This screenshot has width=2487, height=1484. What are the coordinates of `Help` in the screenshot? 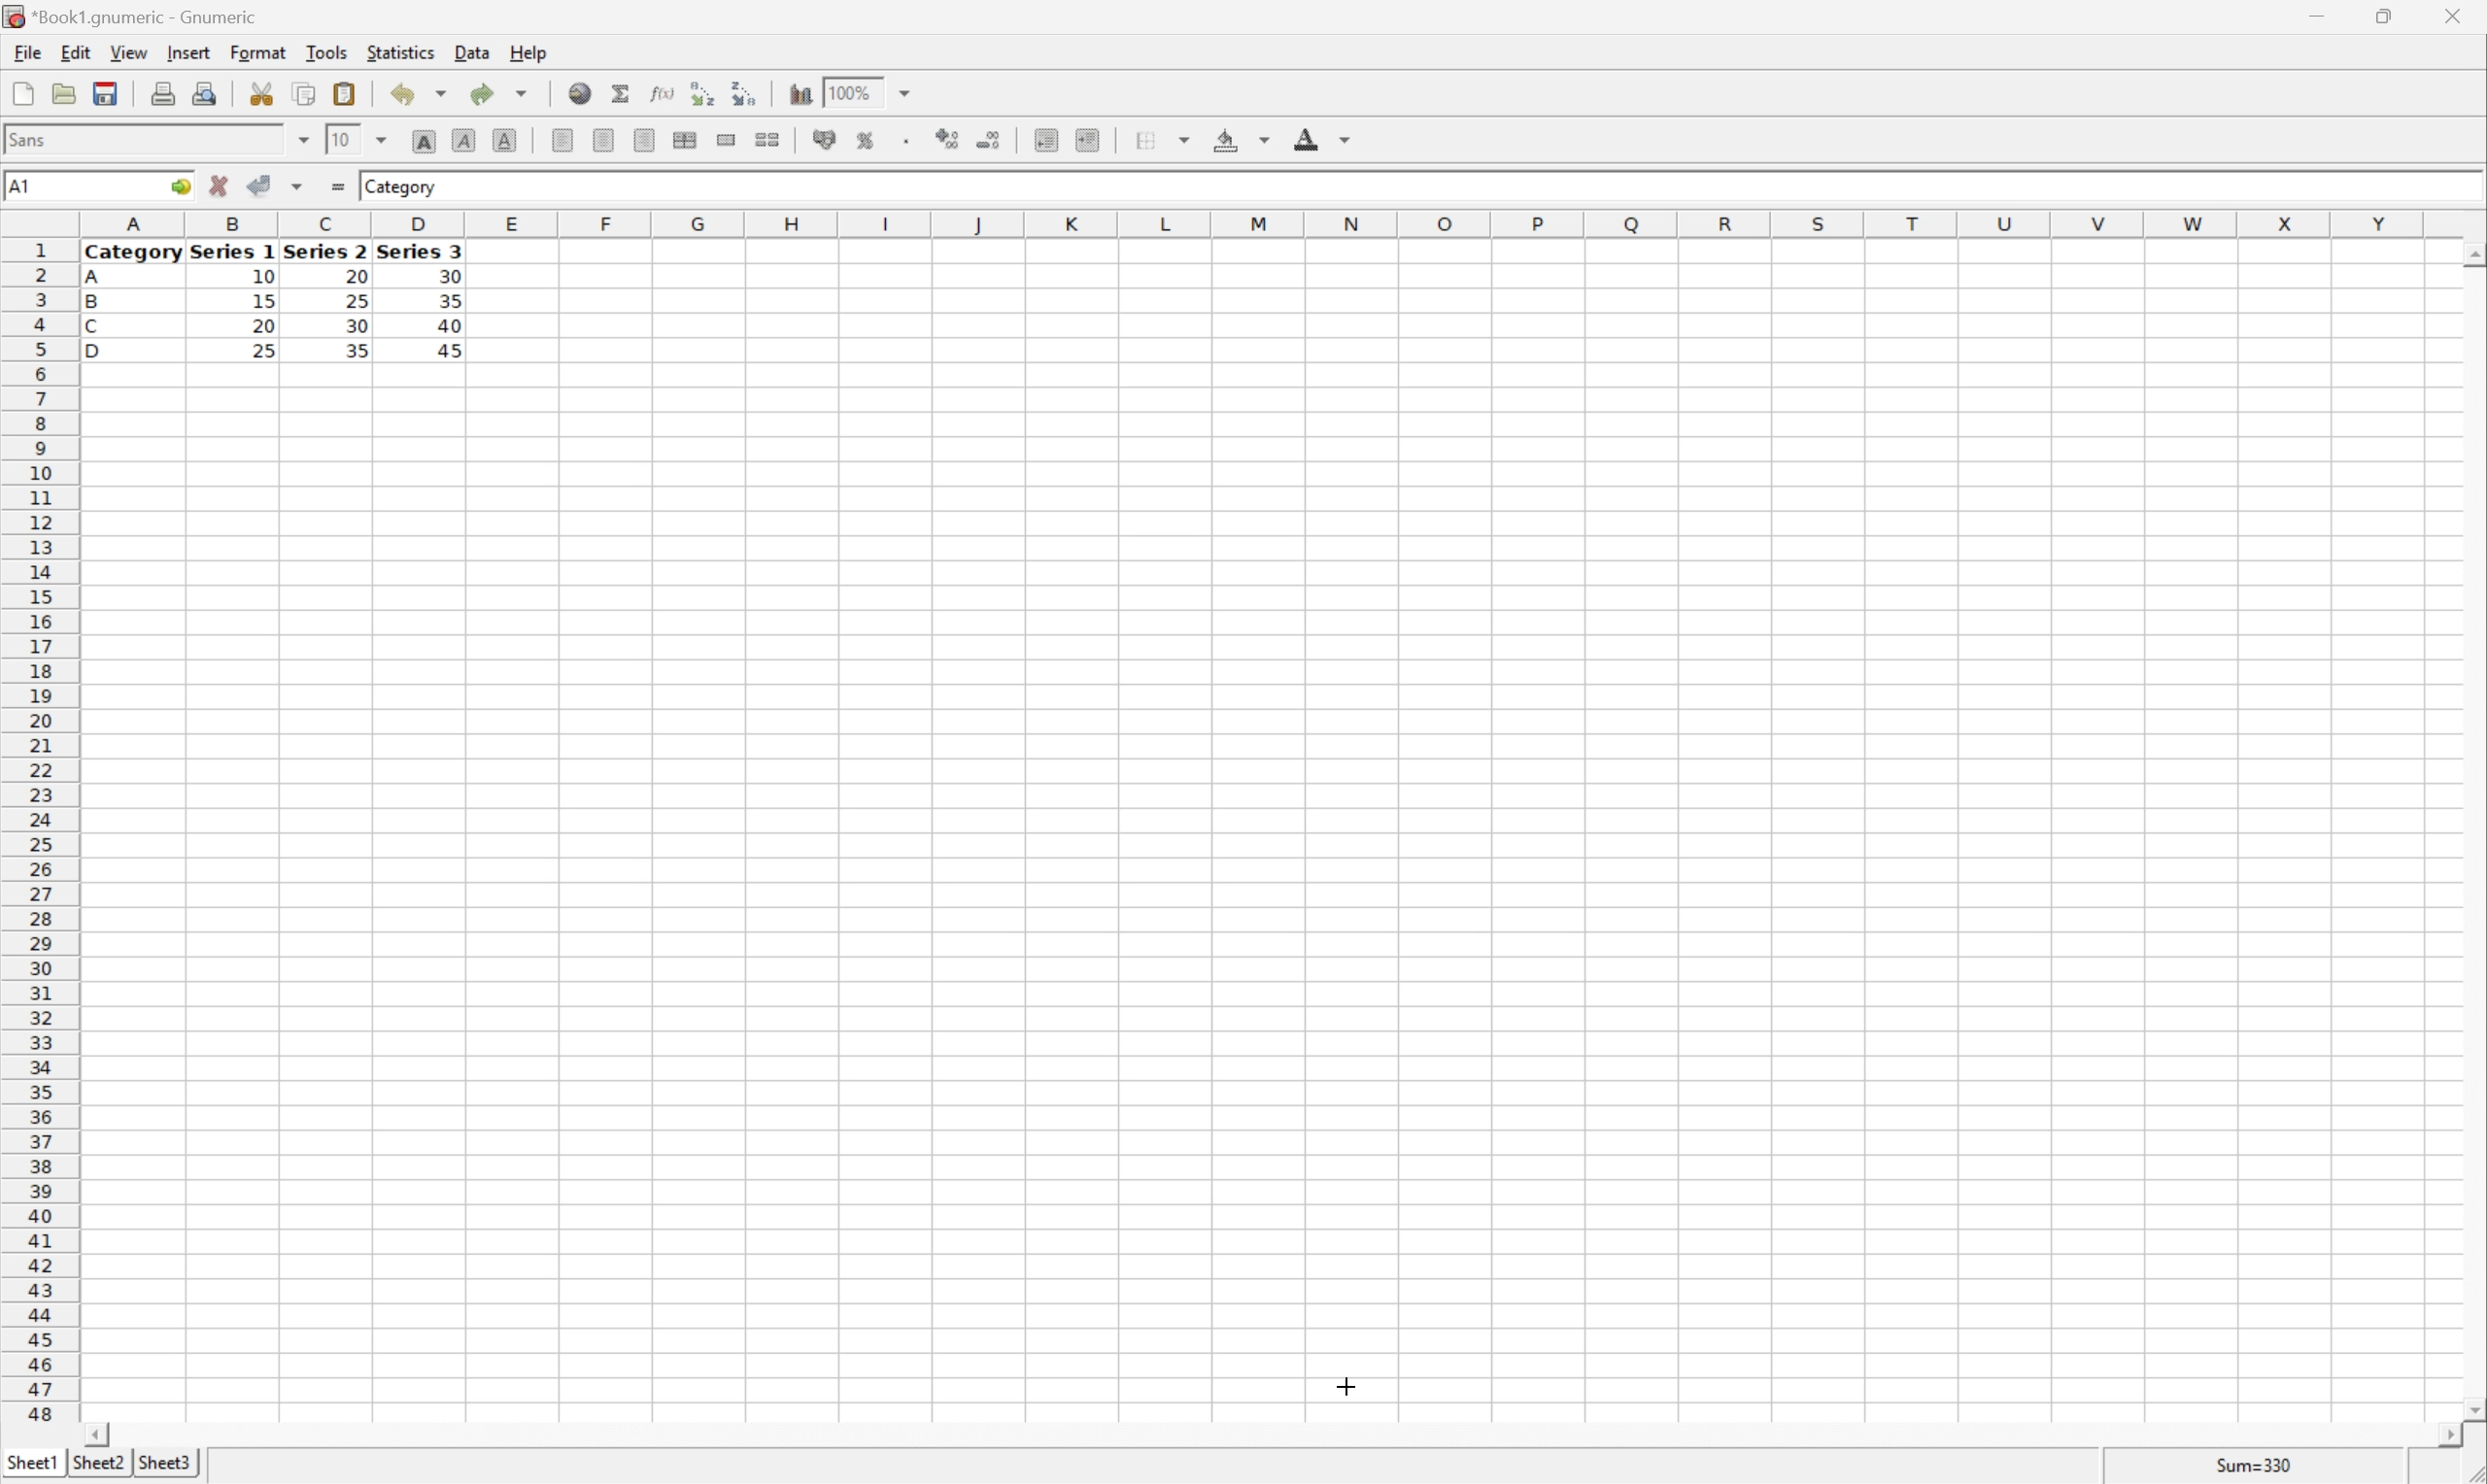 It's located at (530, 54).